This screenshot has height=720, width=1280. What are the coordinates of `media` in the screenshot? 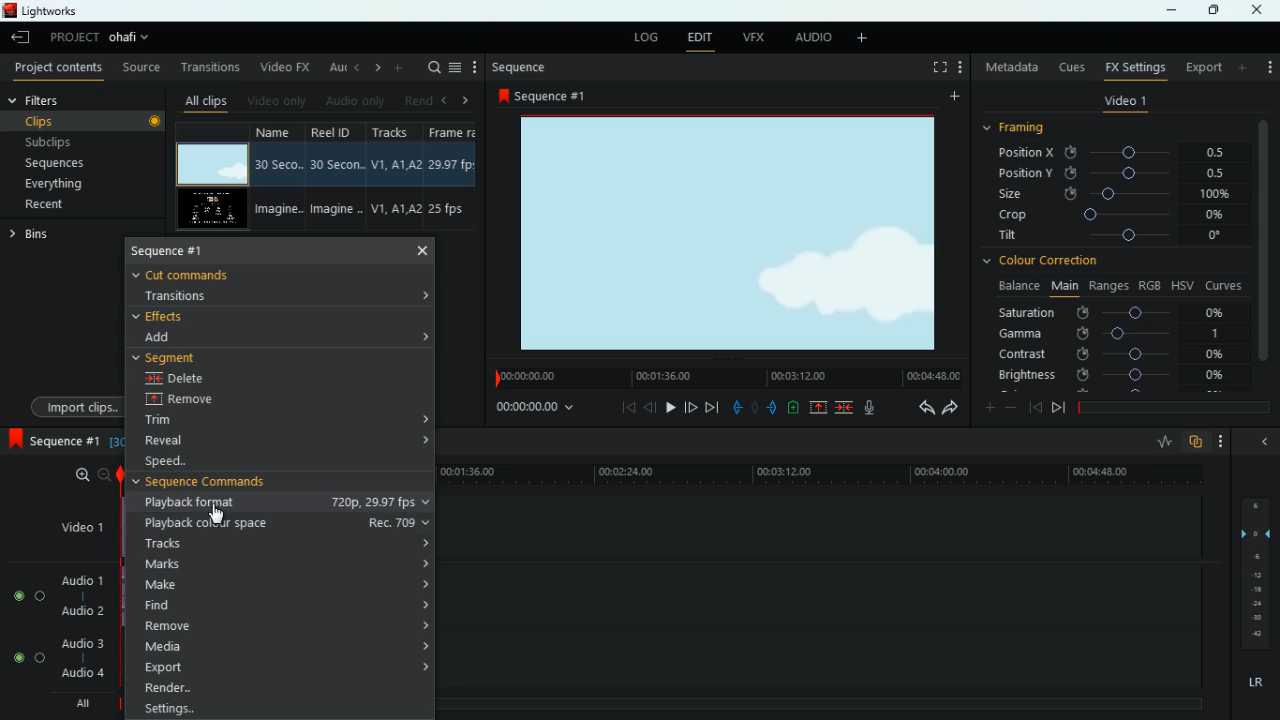 It's located at (283, 647).